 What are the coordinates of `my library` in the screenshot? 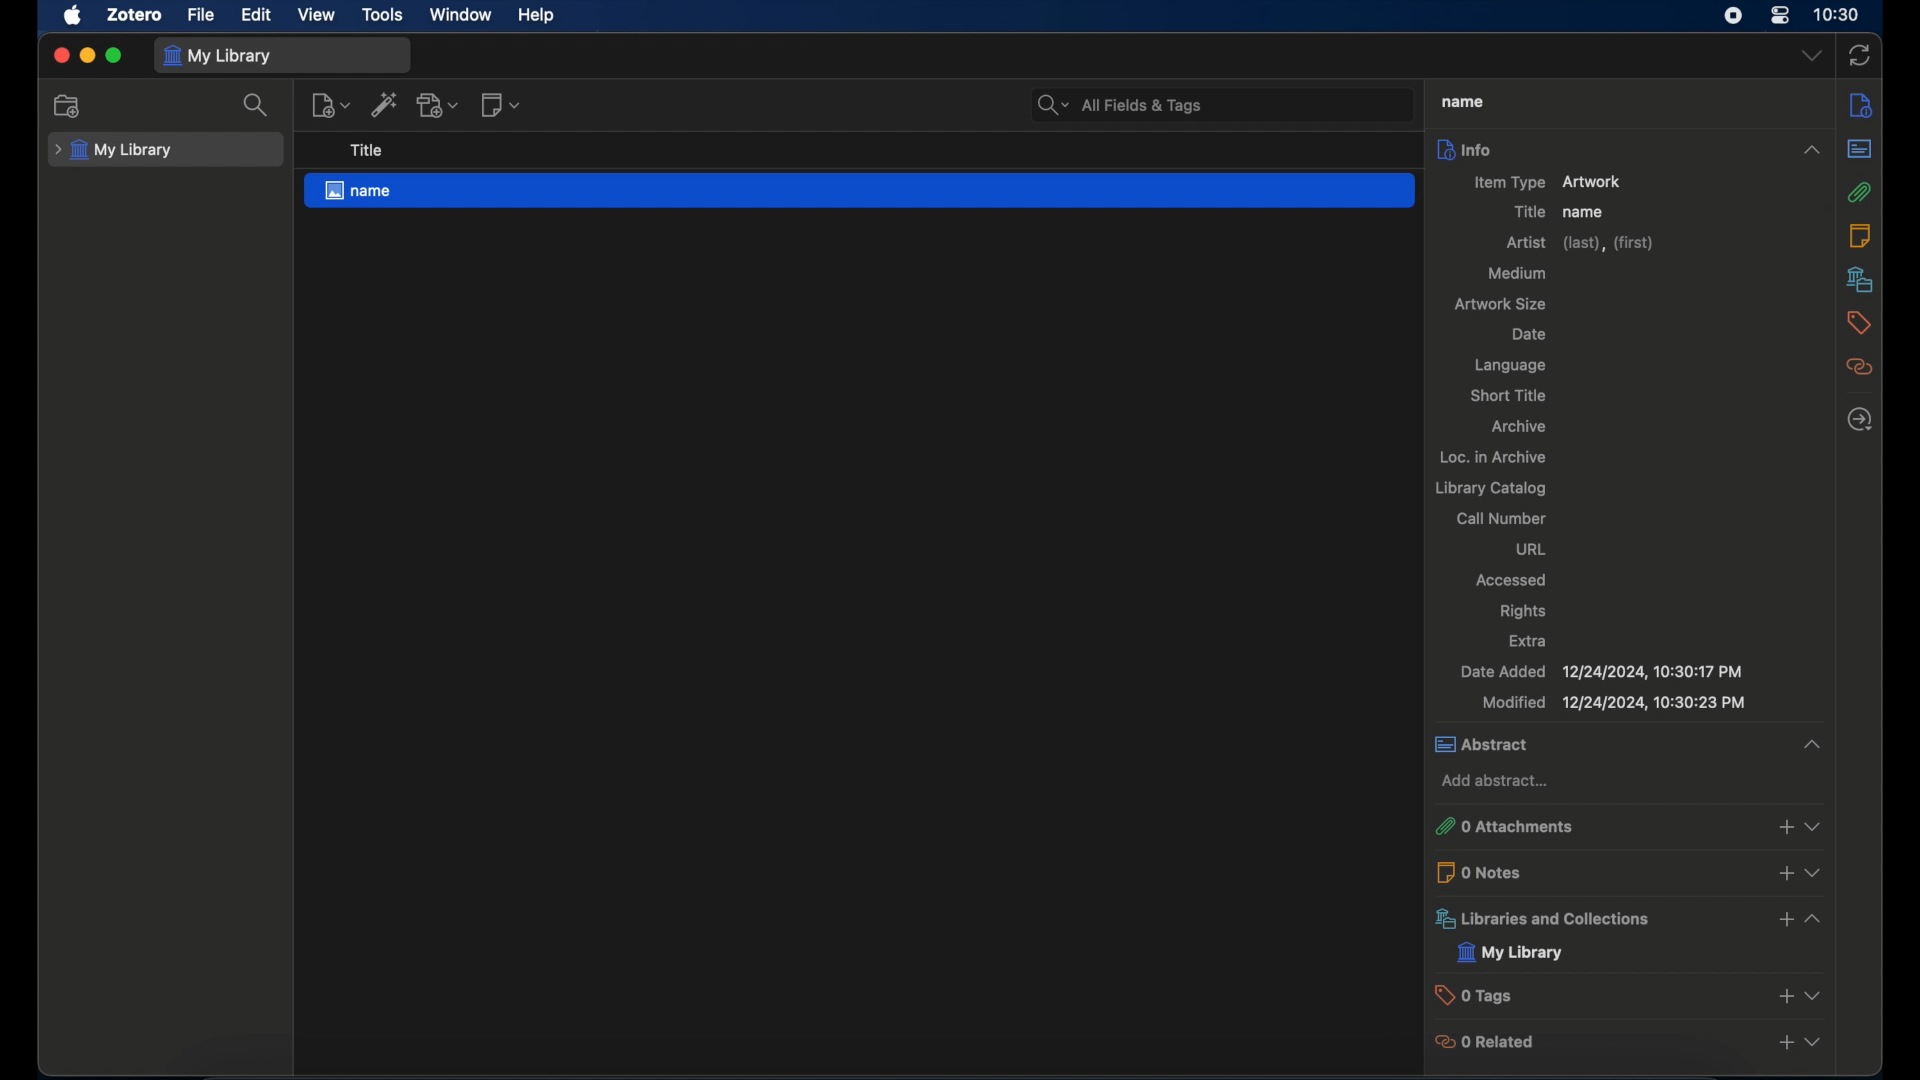 It's located at (1512, 952).